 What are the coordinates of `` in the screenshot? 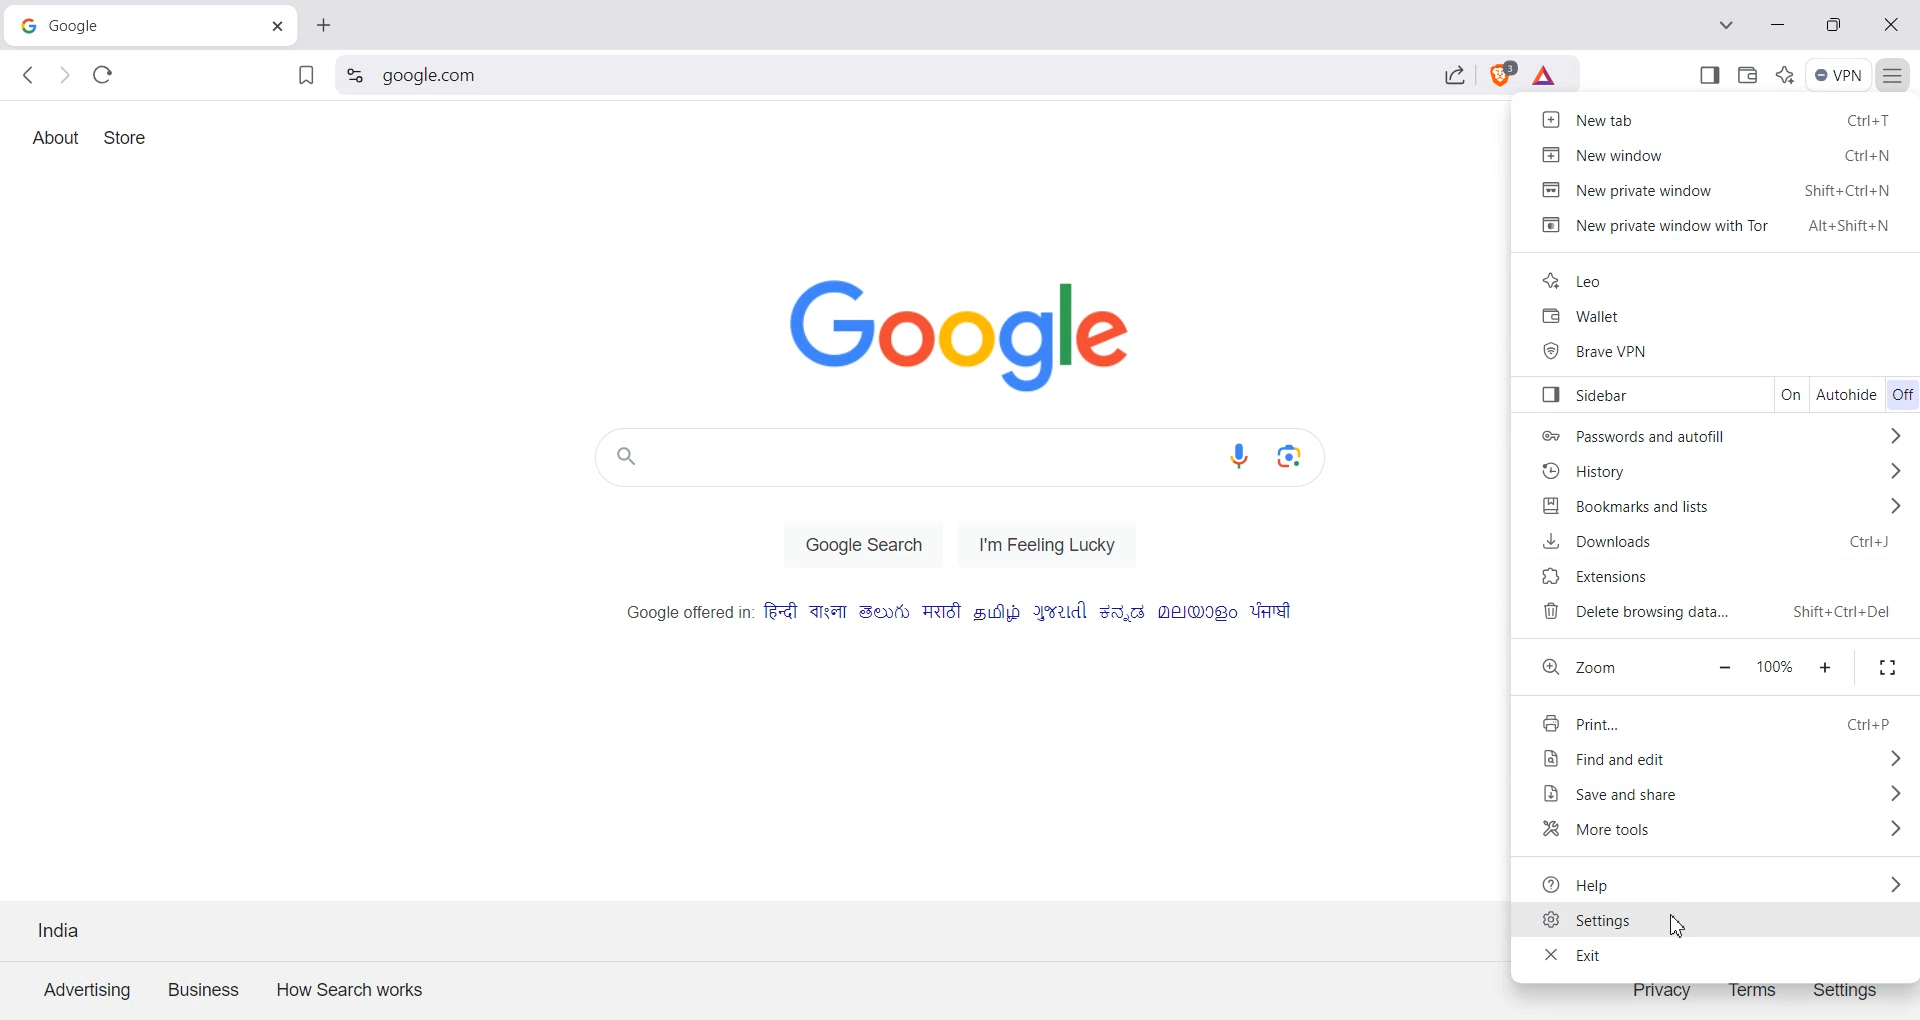 It's located at (1839, 75).